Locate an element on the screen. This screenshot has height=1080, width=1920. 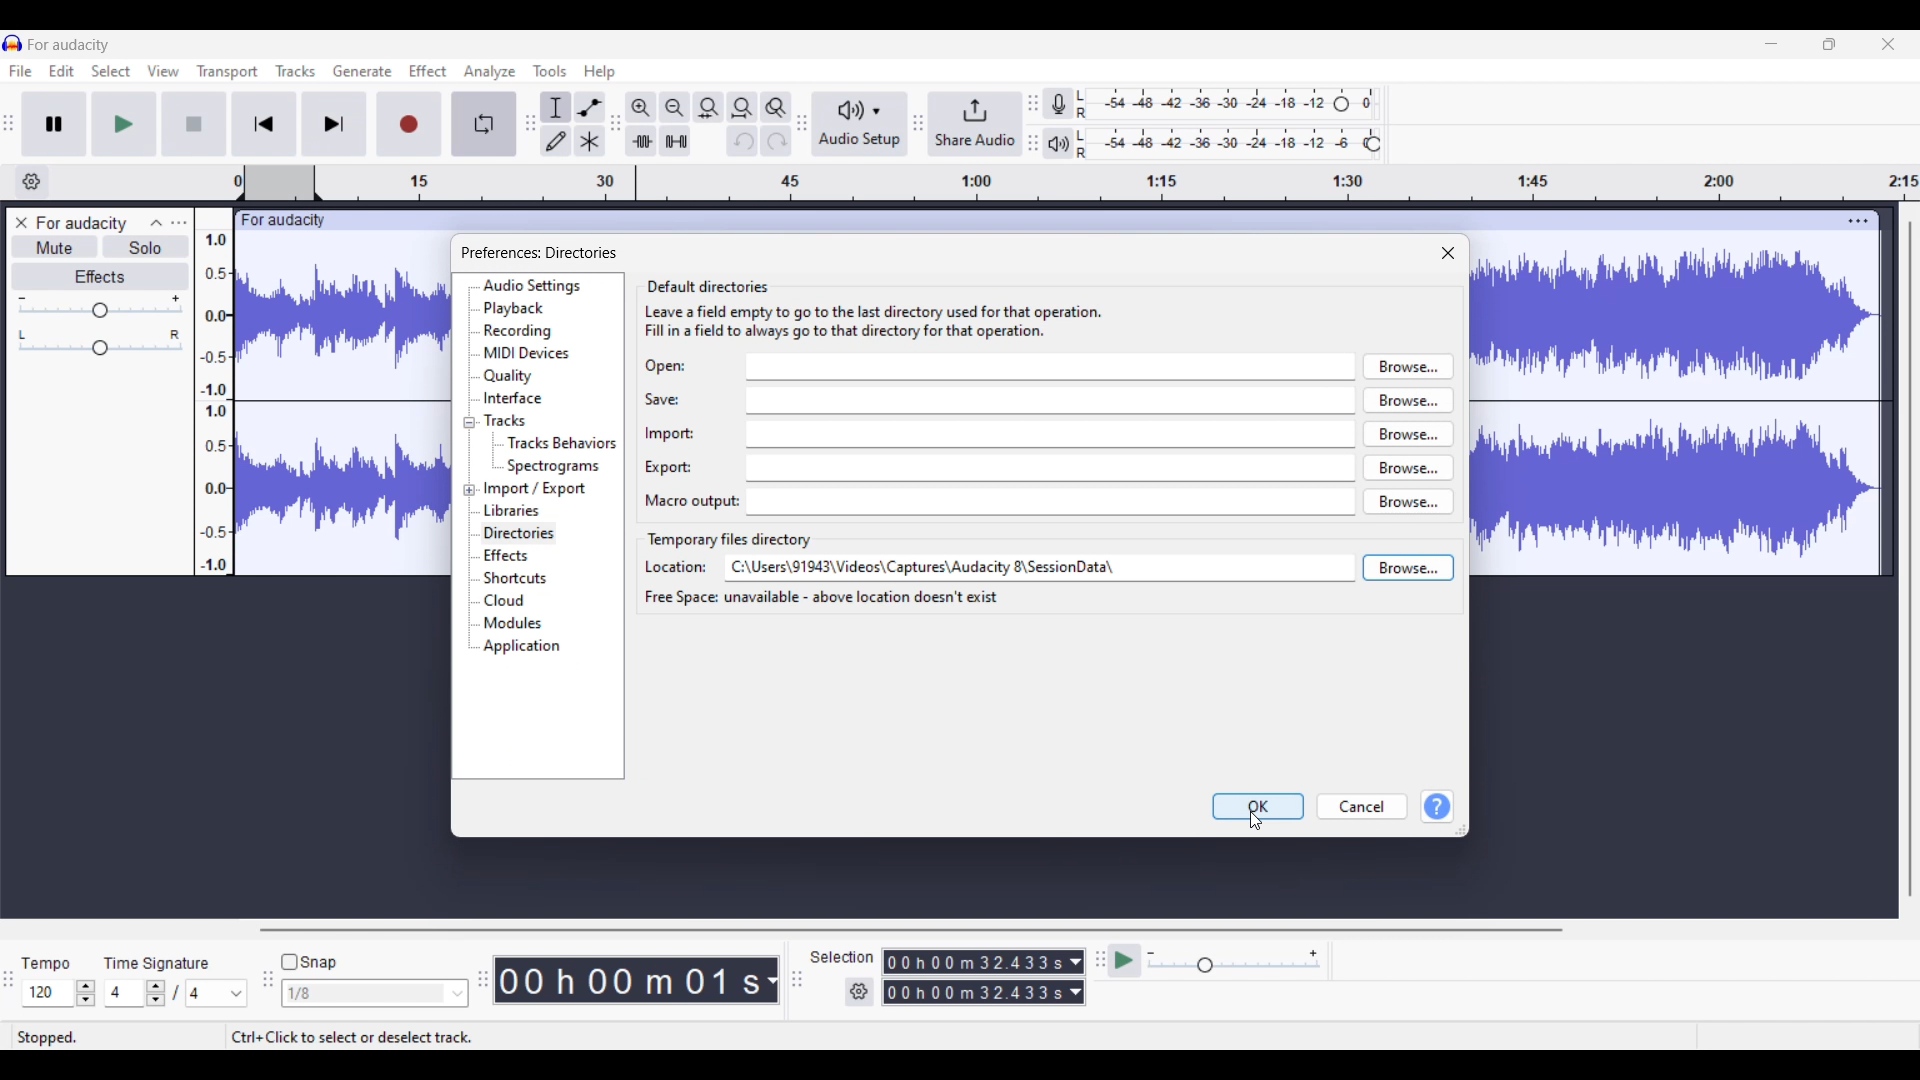
browse is located at coordinates (1409, 366).